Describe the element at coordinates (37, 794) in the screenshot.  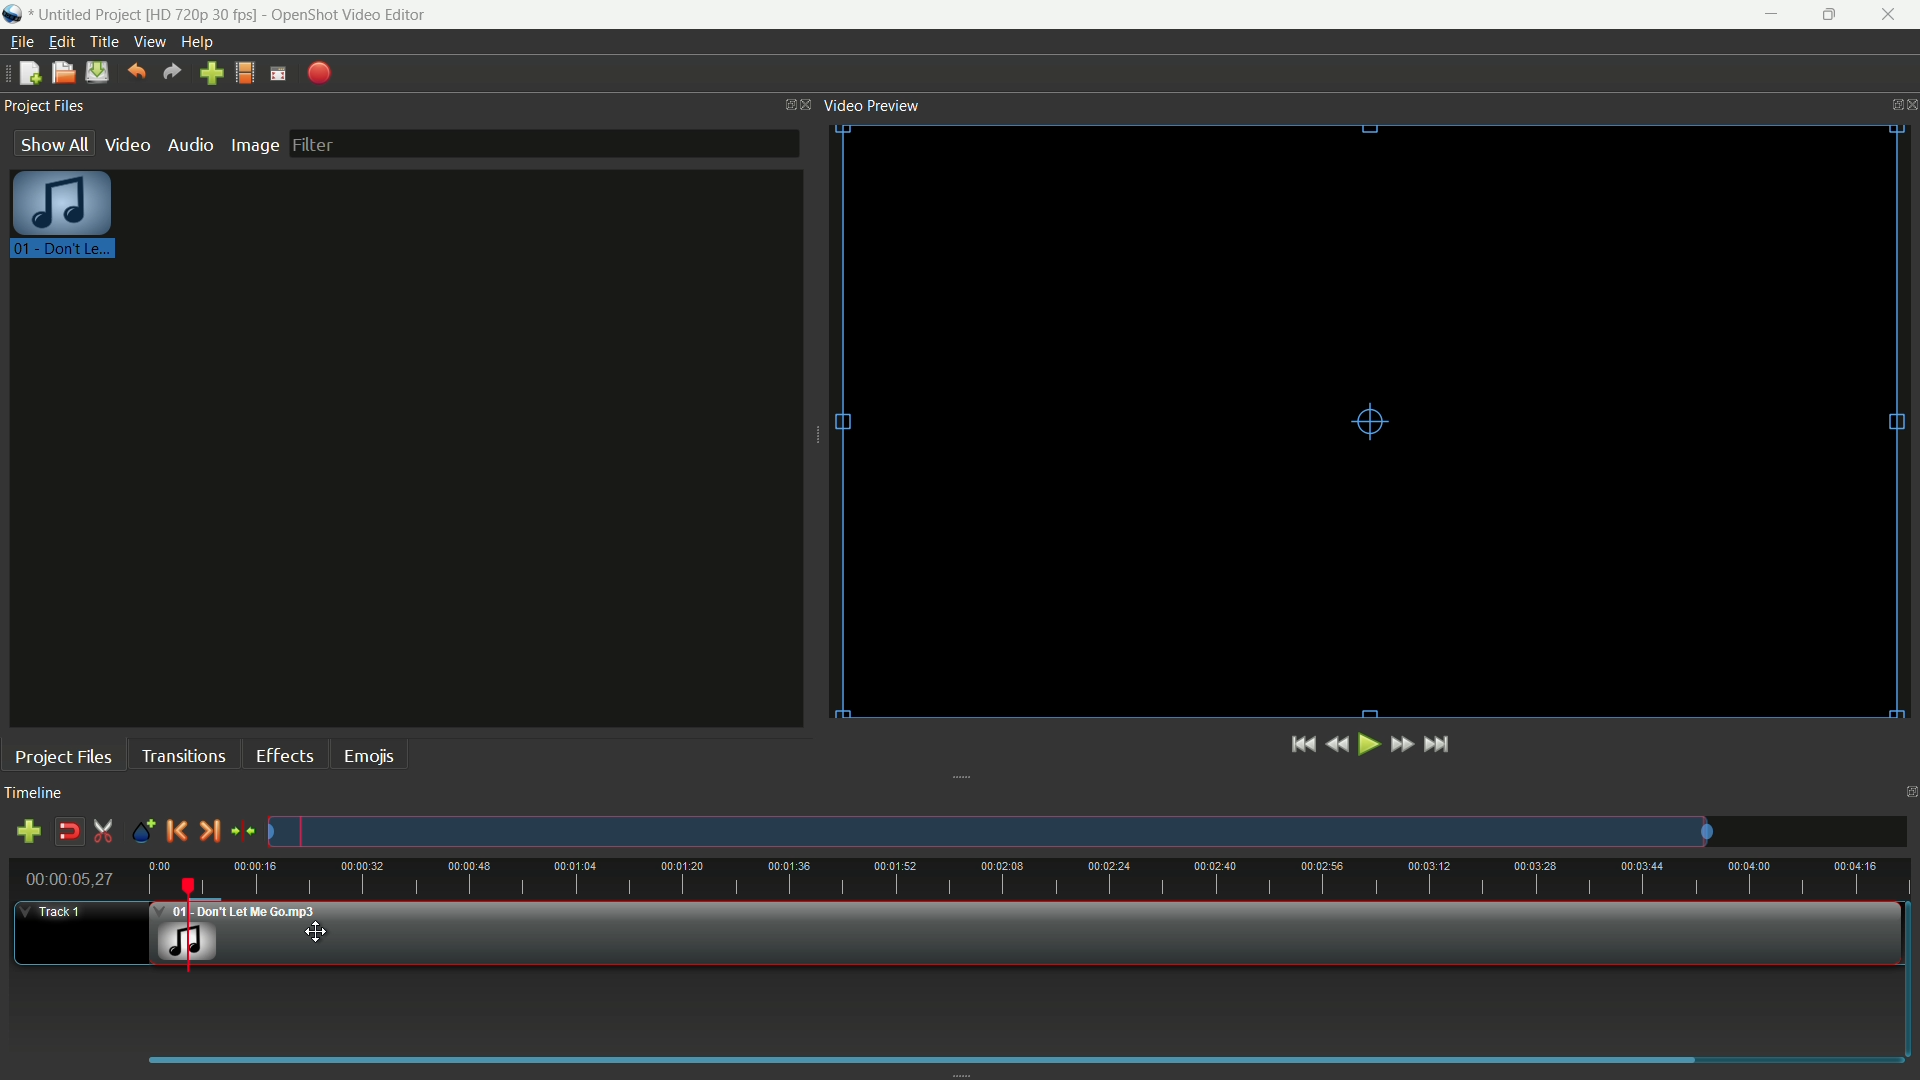
I see `timeline` at that location.